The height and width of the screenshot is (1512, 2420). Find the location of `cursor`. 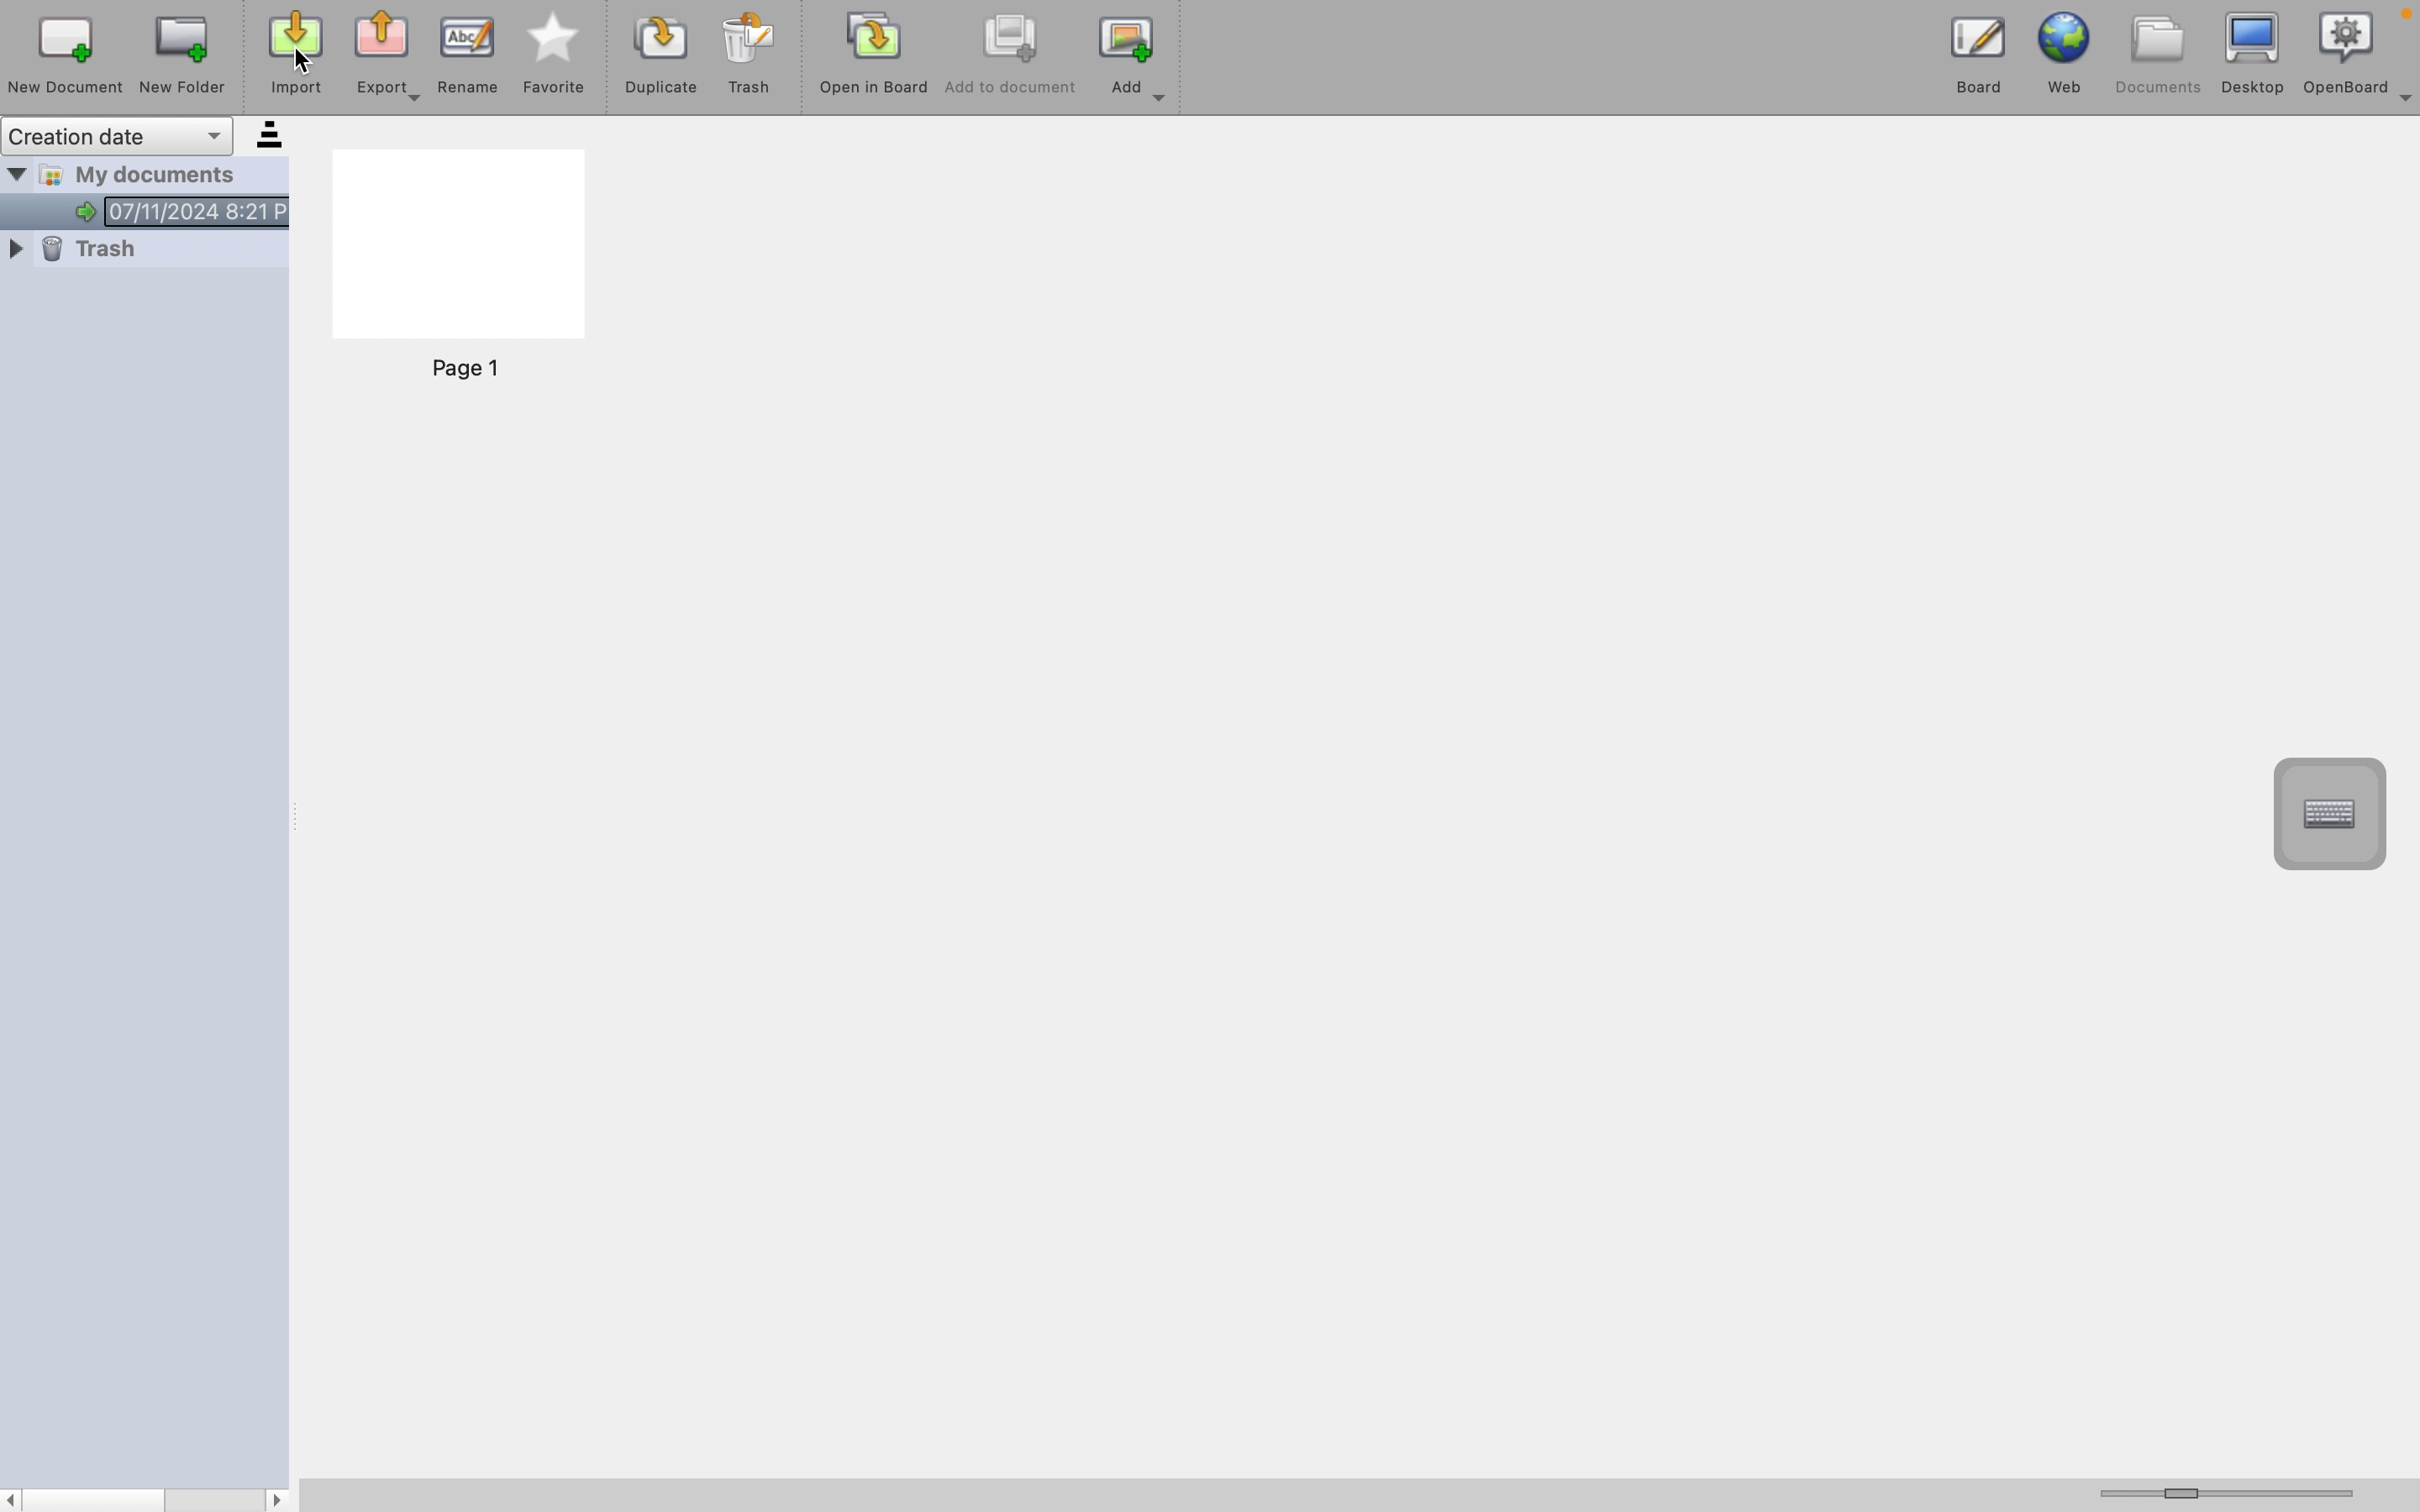

cursor is located at coordinates (305, 55).